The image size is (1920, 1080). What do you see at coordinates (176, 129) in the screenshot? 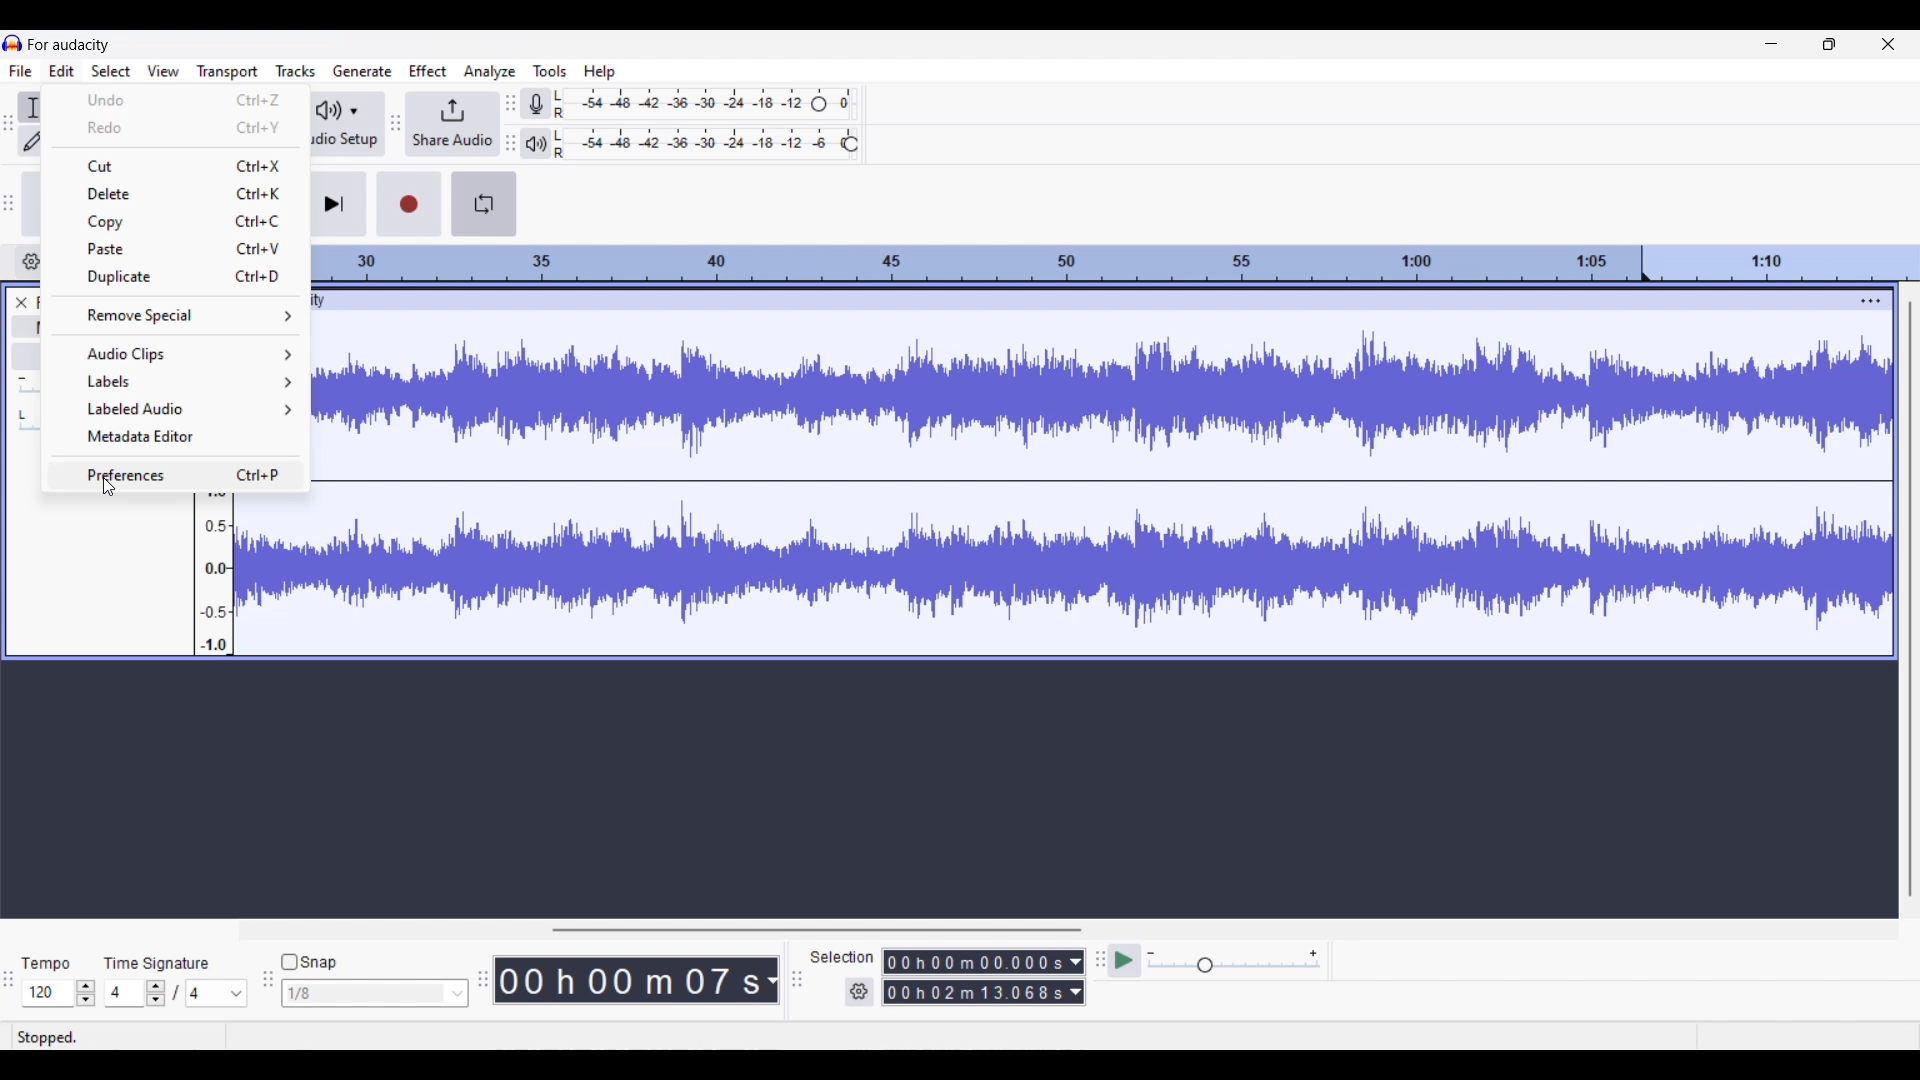
I see `Redo` at bounding box center [176, 129].